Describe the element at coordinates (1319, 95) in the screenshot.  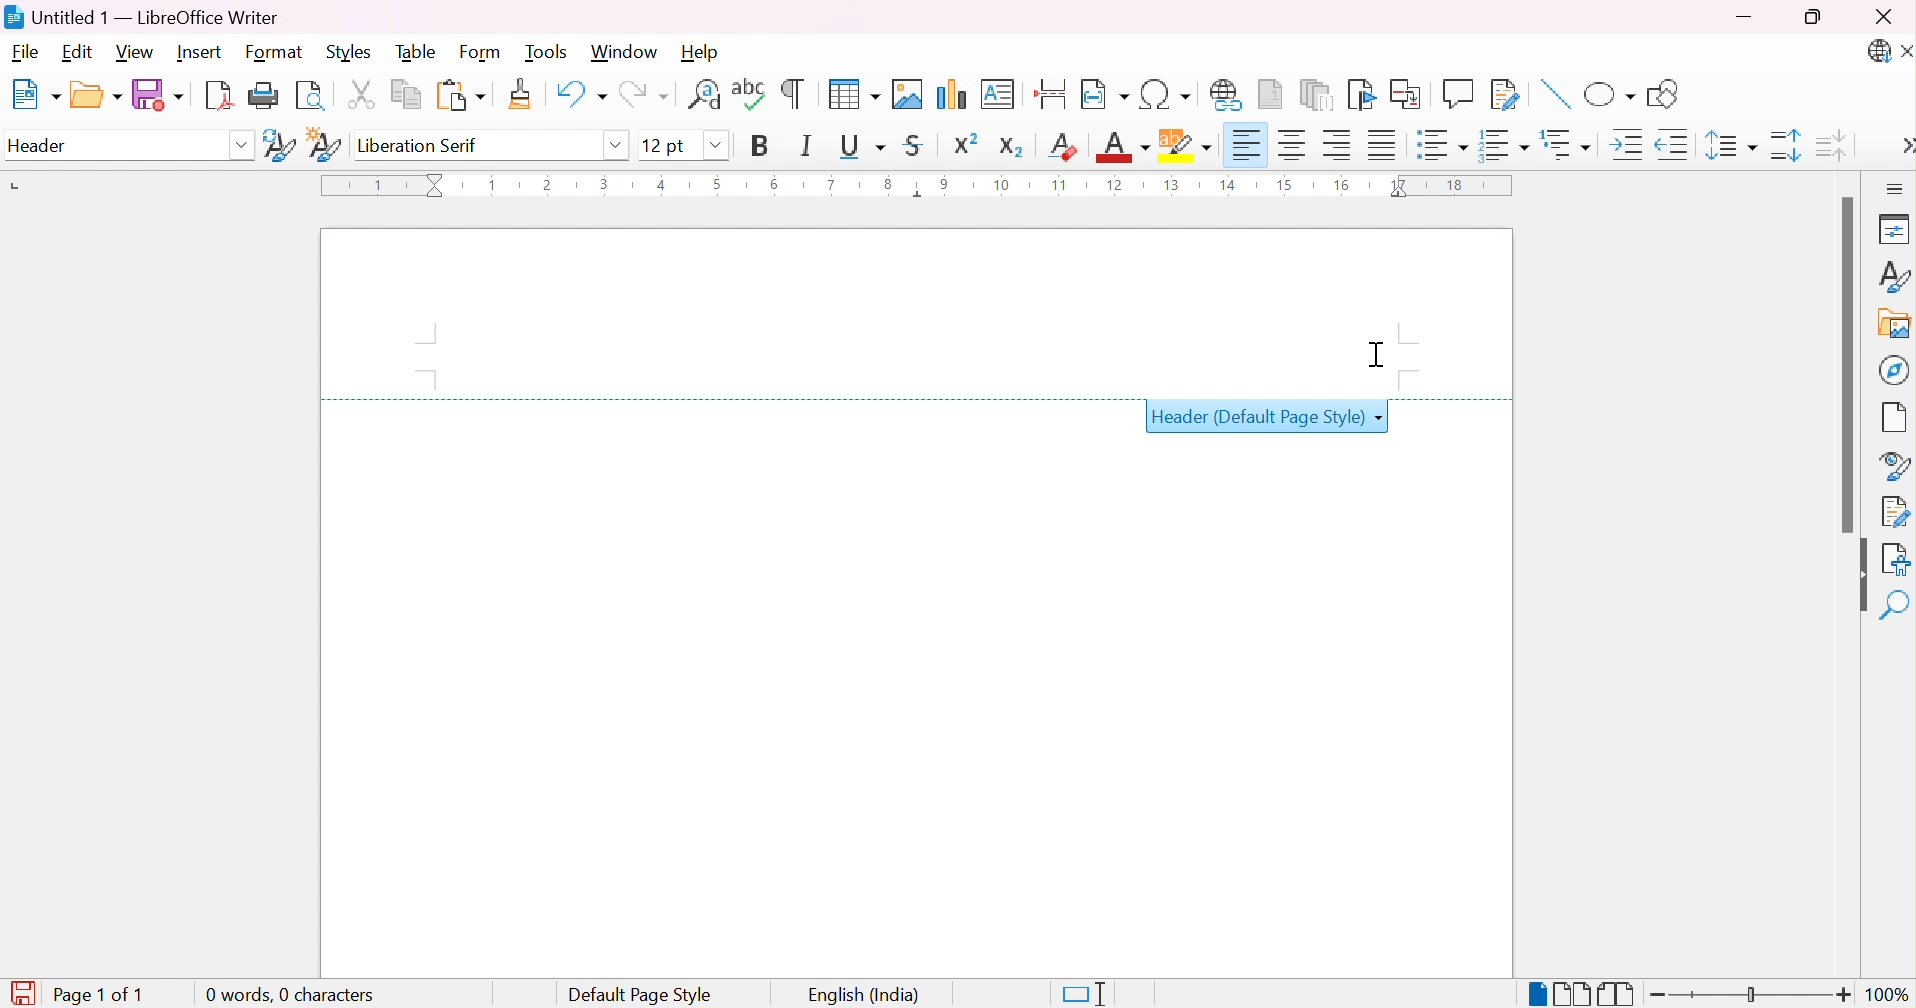
I see `Insert endnote` at that location.